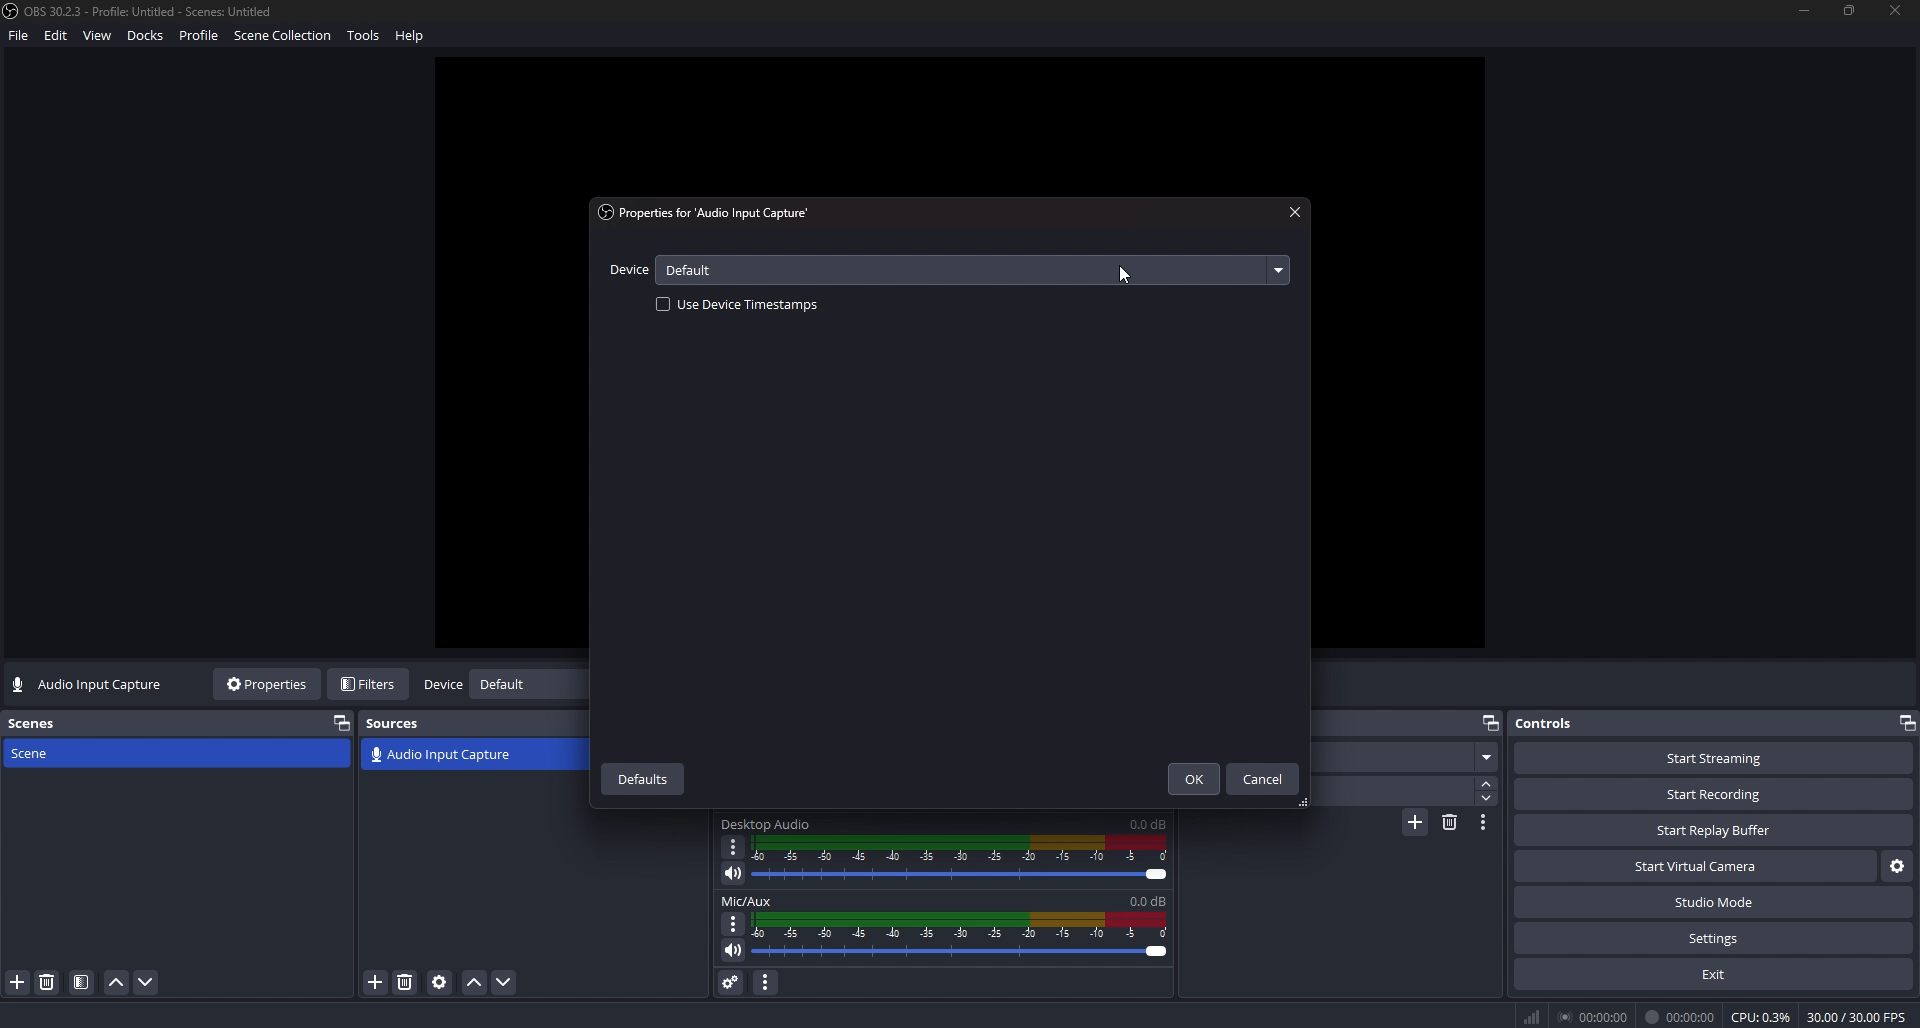 This screenshot has width=1920, height=1028. Describe the element at coordinates (441, 756) in the screenshot. I see `scene transitions` at that location.